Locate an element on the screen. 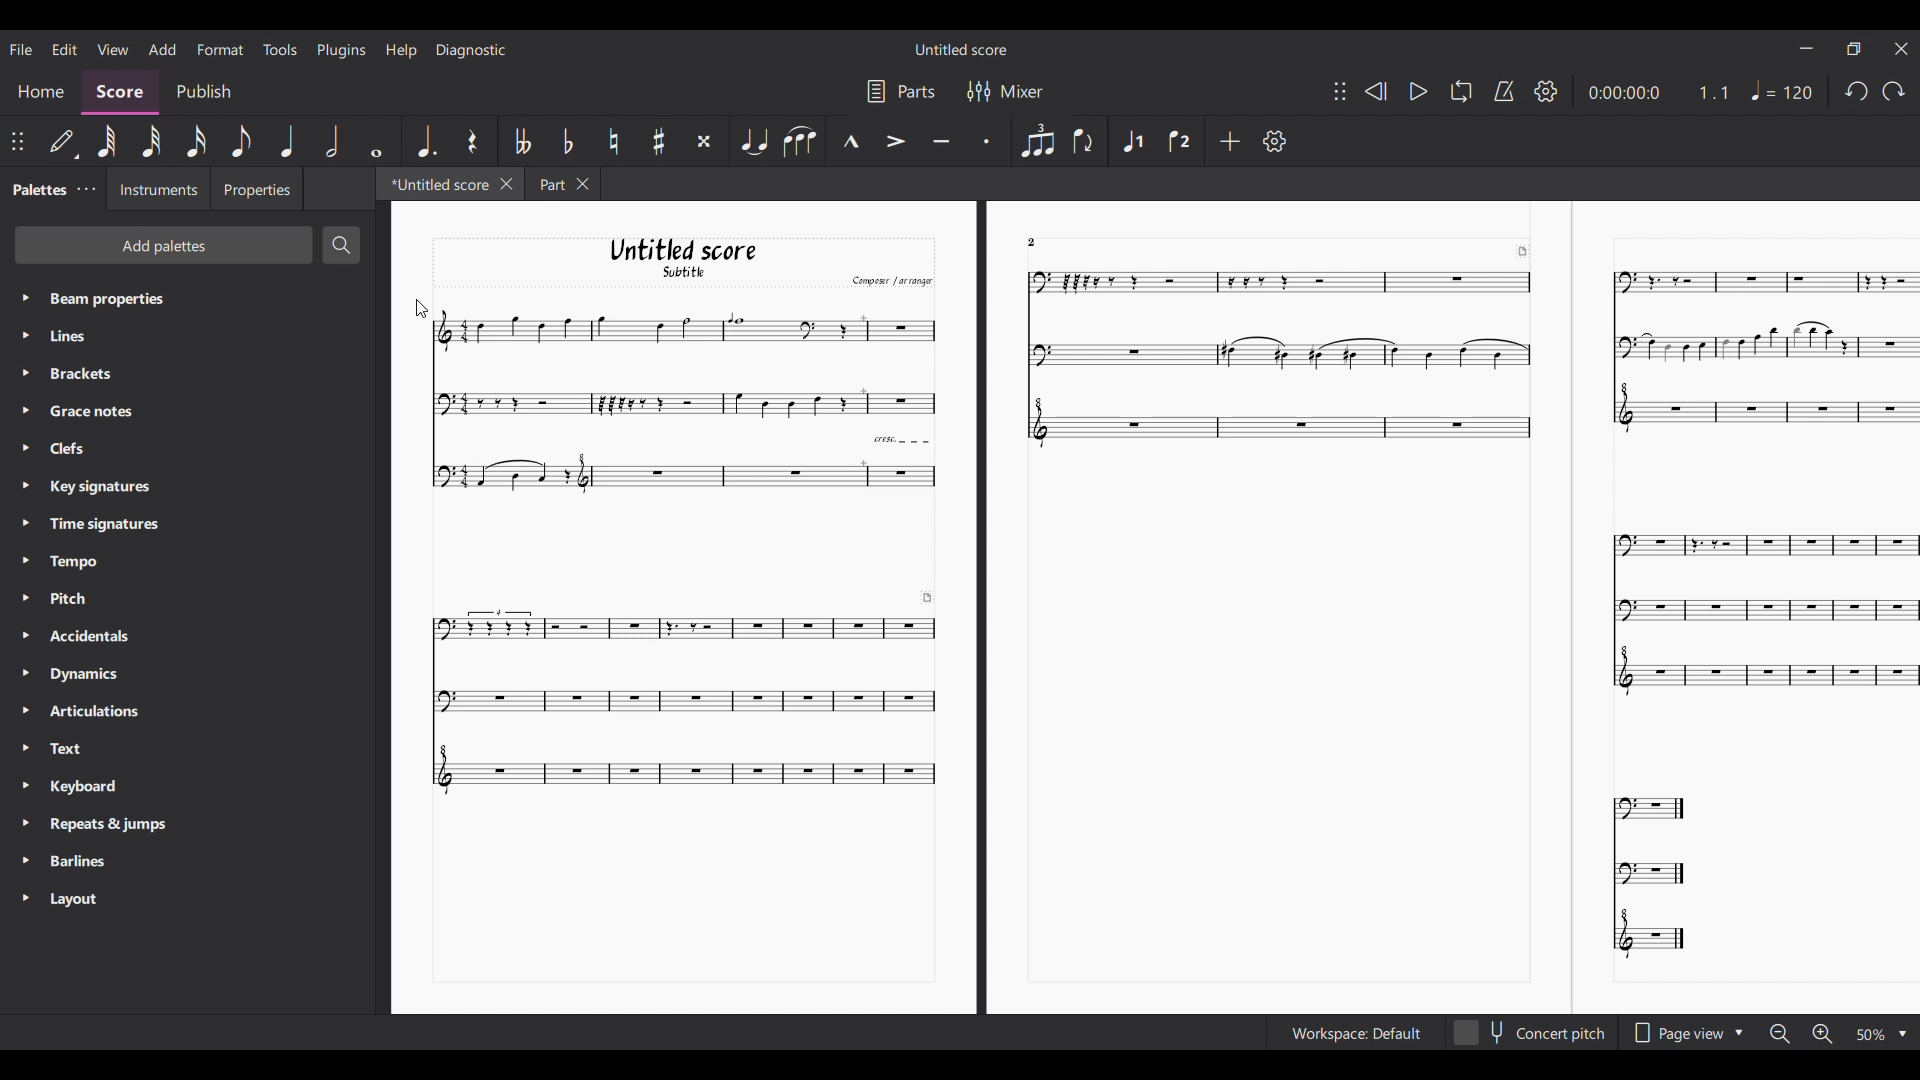  Voice 2 is located at coordinates (1177, 141).